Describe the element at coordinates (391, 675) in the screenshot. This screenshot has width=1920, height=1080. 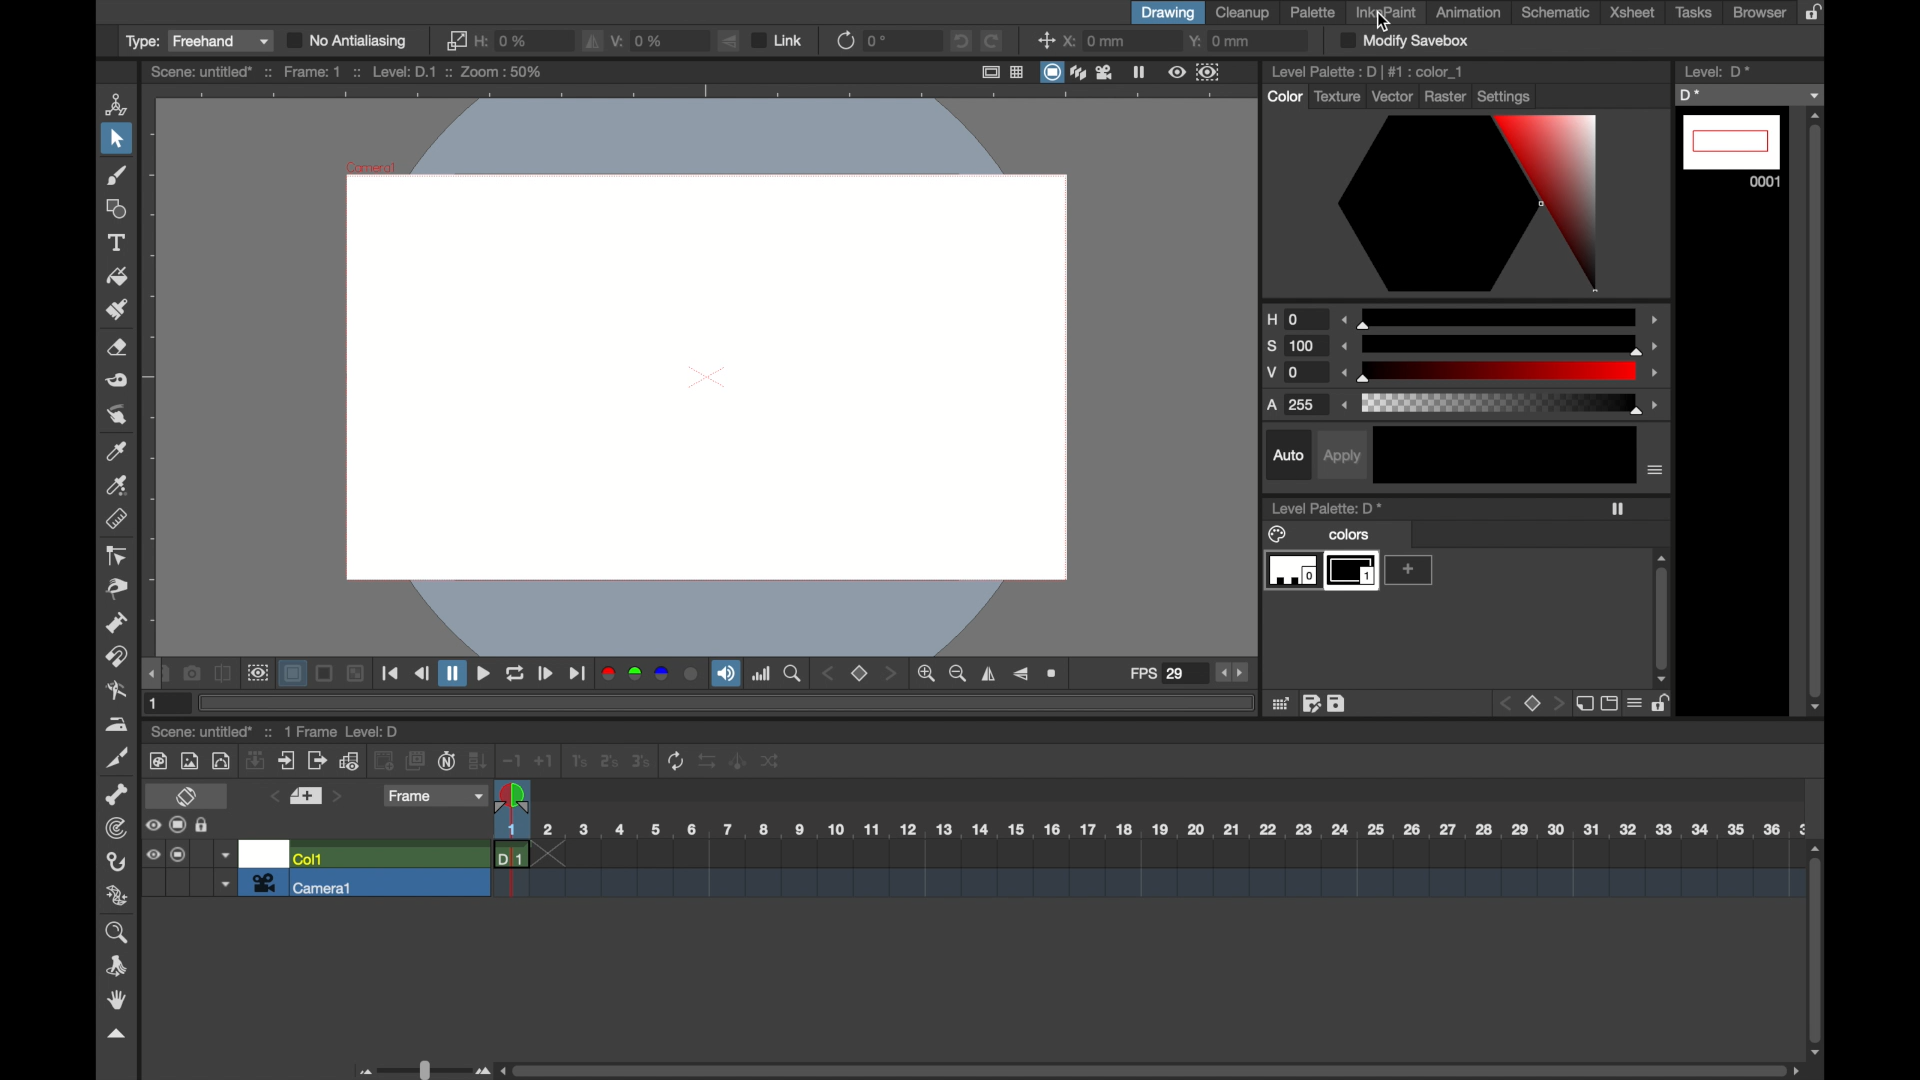
I see `first frame` at that location.